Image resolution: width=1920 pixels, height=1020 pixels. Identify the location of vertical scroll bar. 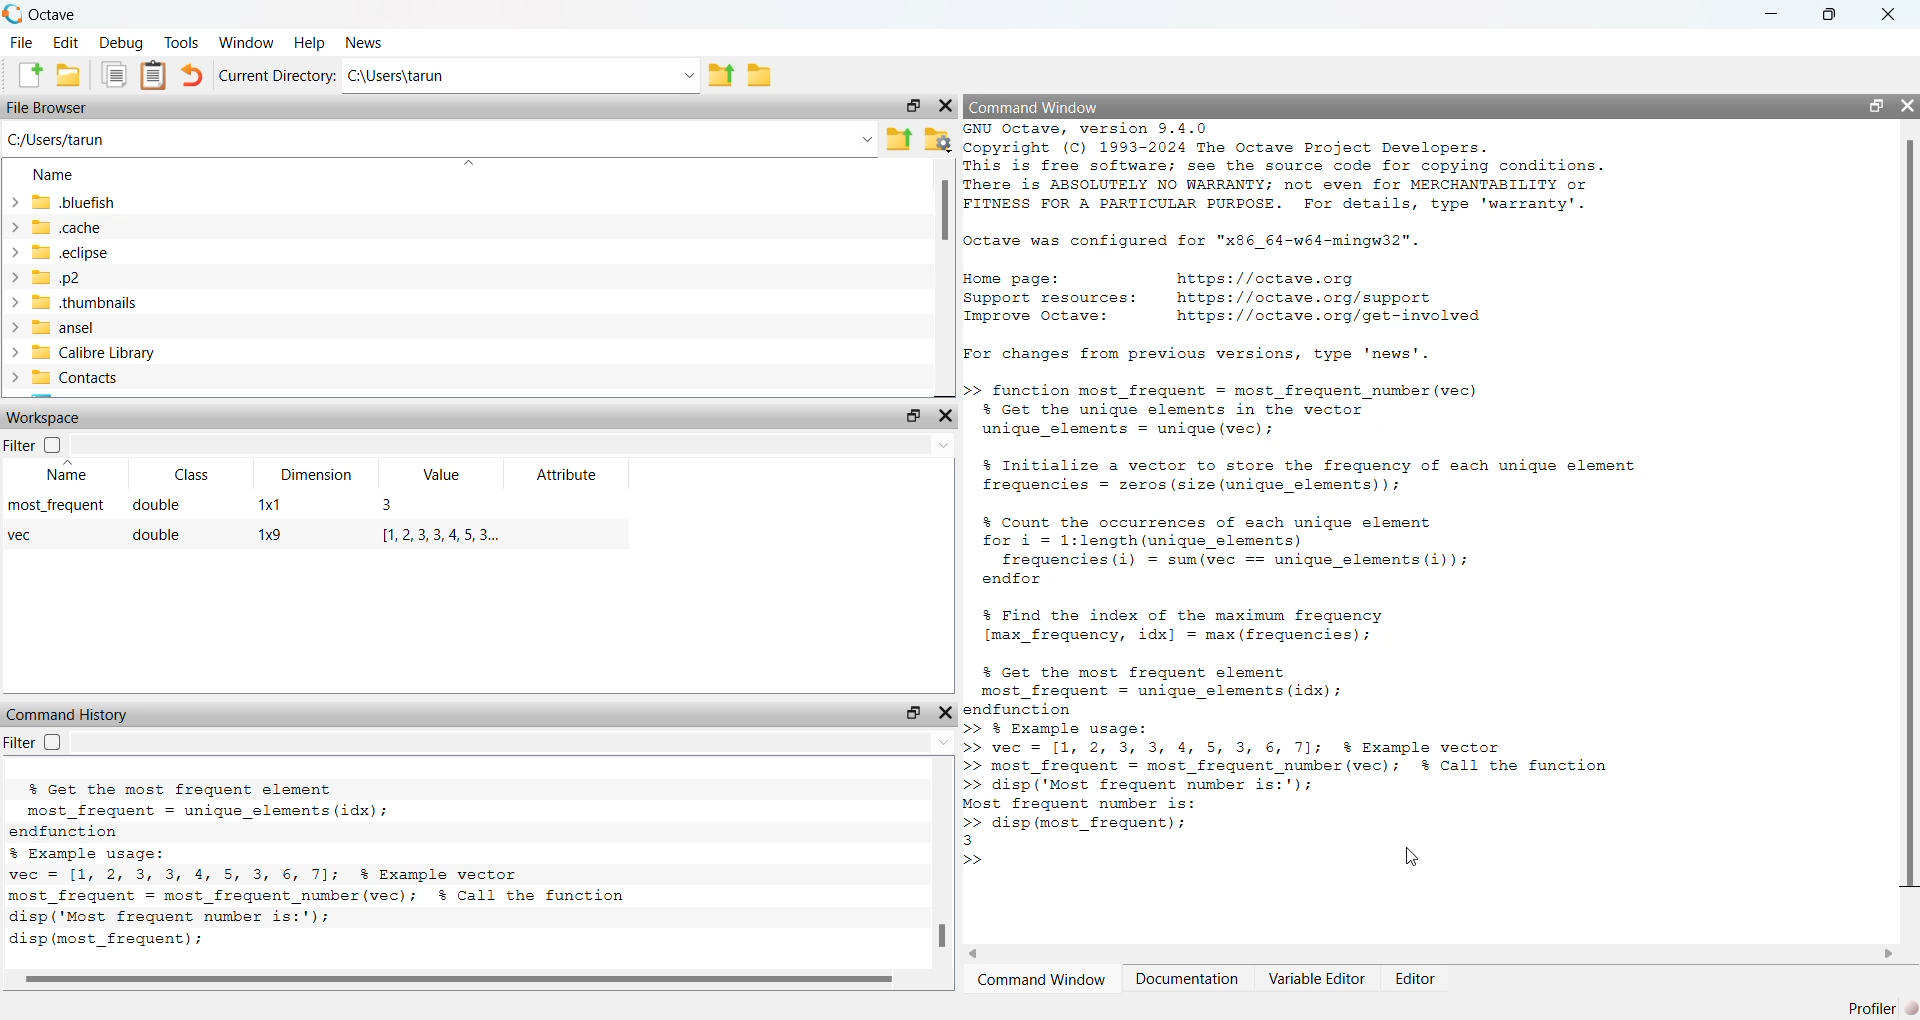
(942, 862).